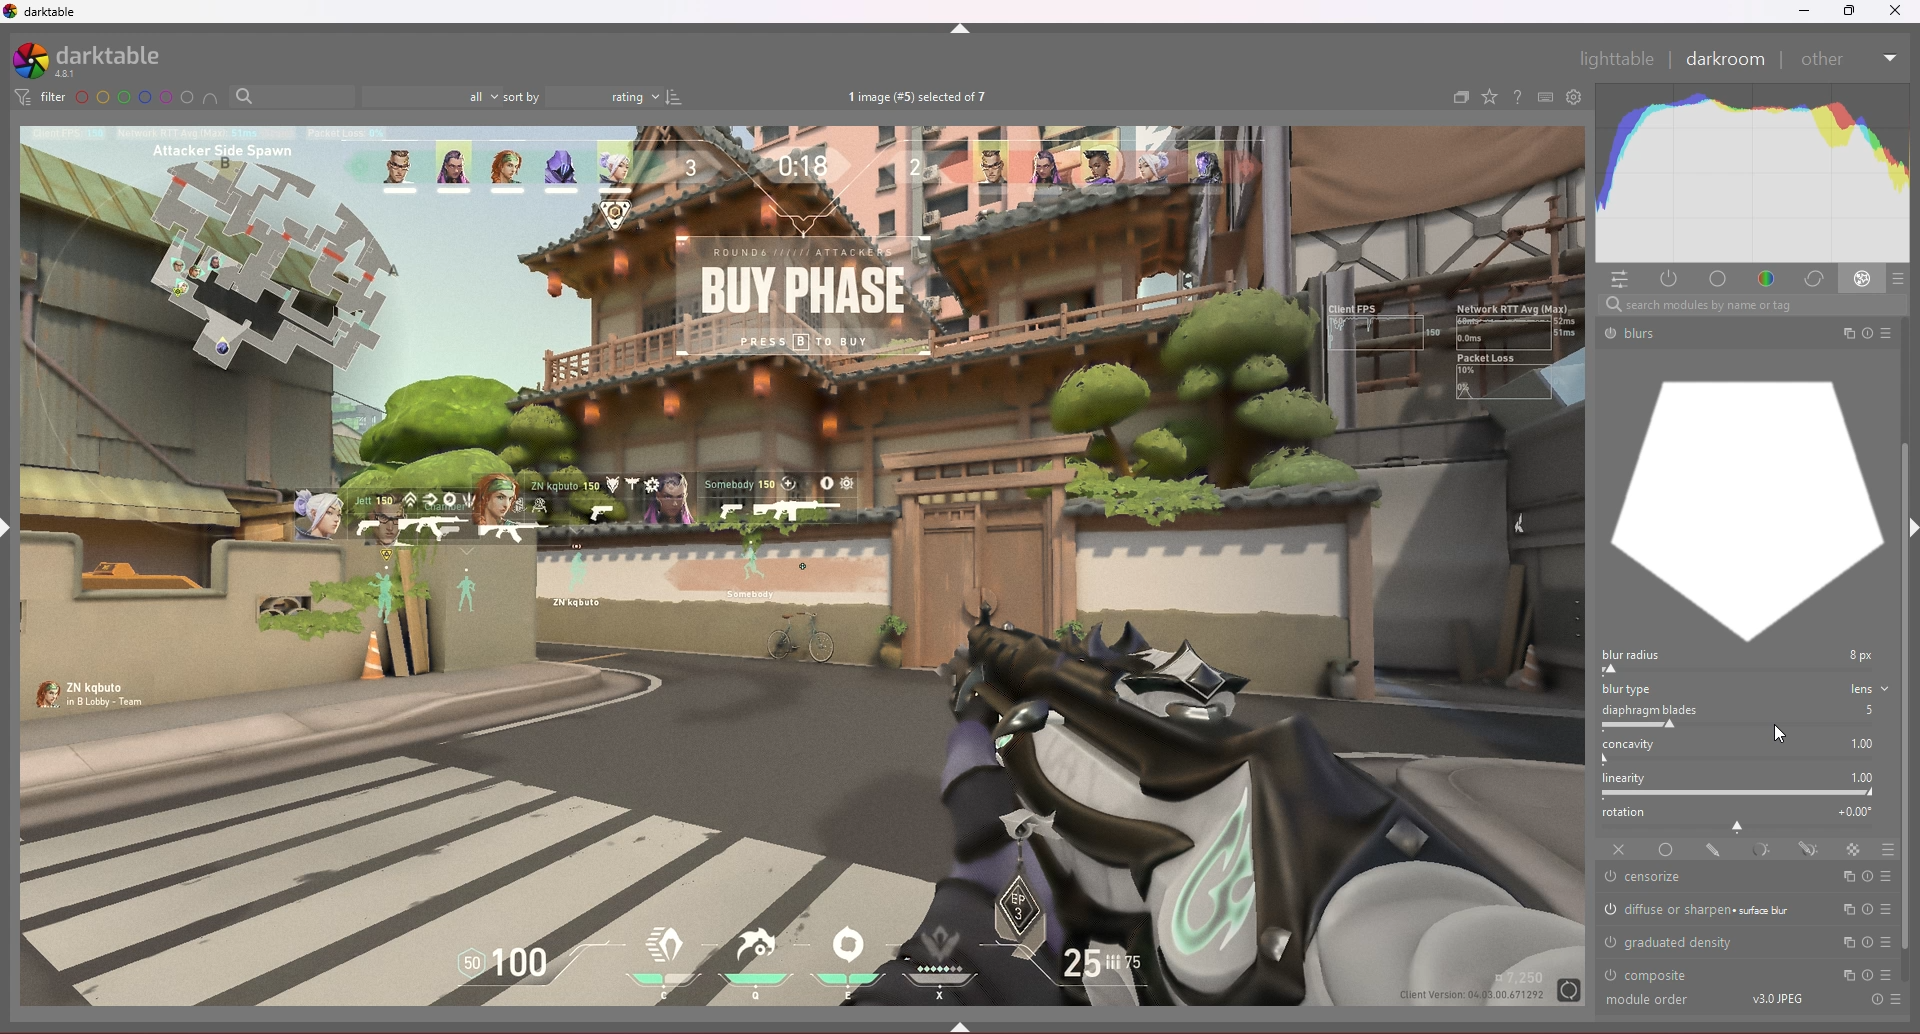 The image size is (1920, 1034). I want to click on active modules, so click(1669, 279).